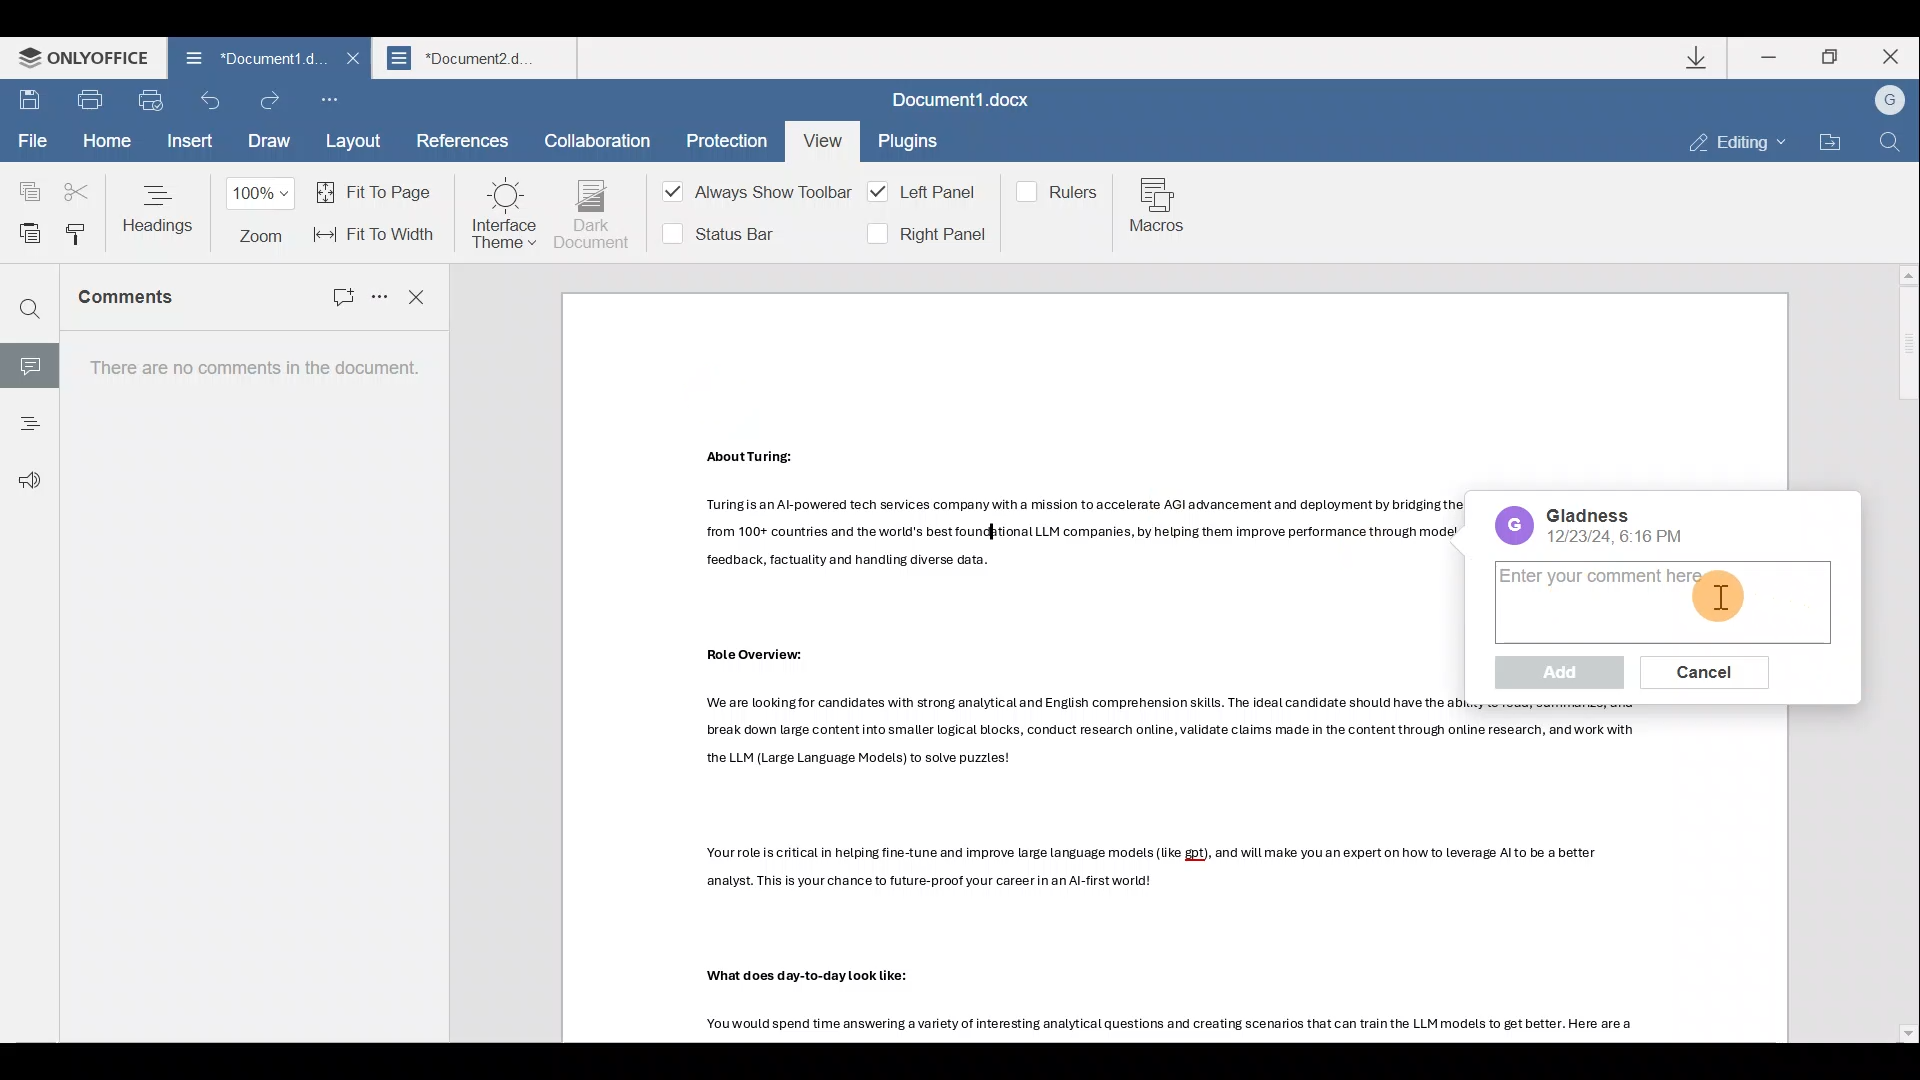 The height and width of the screenshot is (1080, 1920). Describe the element at coordinates (1170, 1024) in the screenshot. I see `` at that location.